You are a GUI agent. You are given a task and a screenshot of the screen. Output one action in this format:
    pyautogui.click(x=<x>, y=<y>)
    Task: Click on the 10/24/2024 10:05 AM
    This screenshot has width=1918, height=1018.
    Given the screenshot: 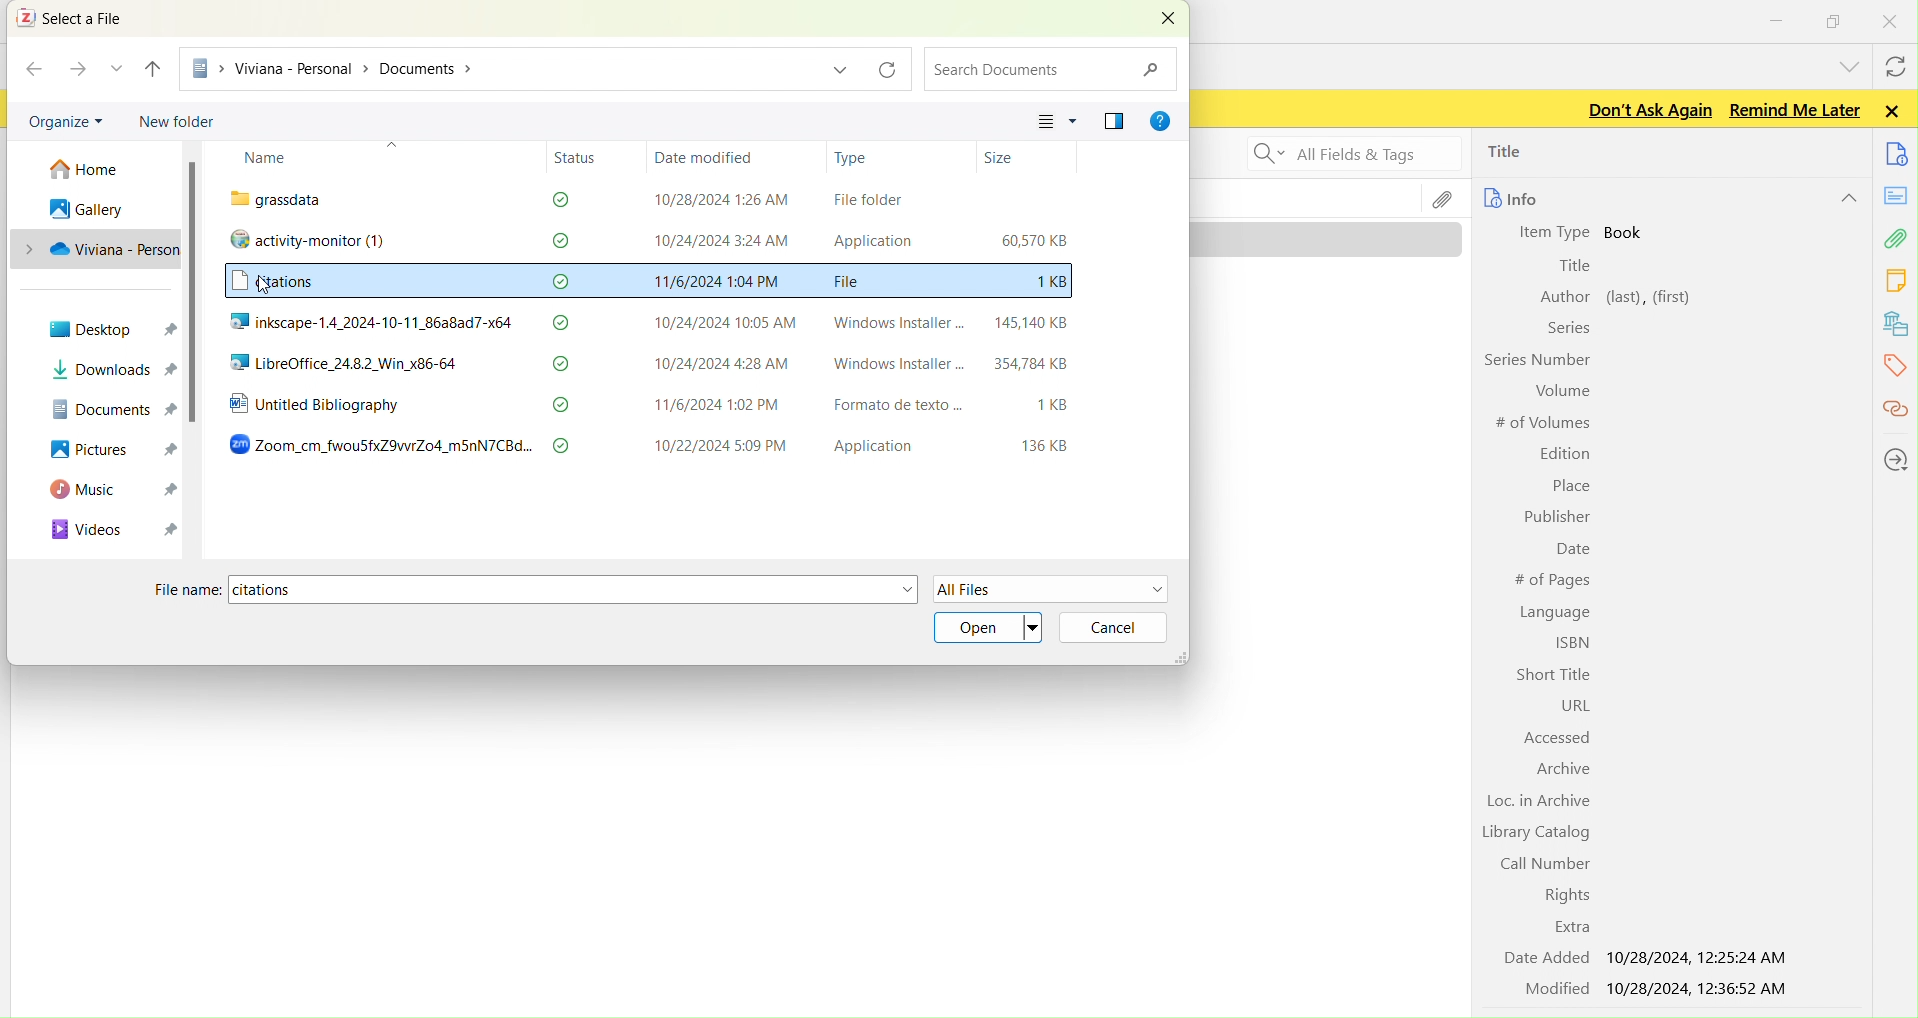 What is the action you would take?
    pyautogui.click(x=711, y=324)
    